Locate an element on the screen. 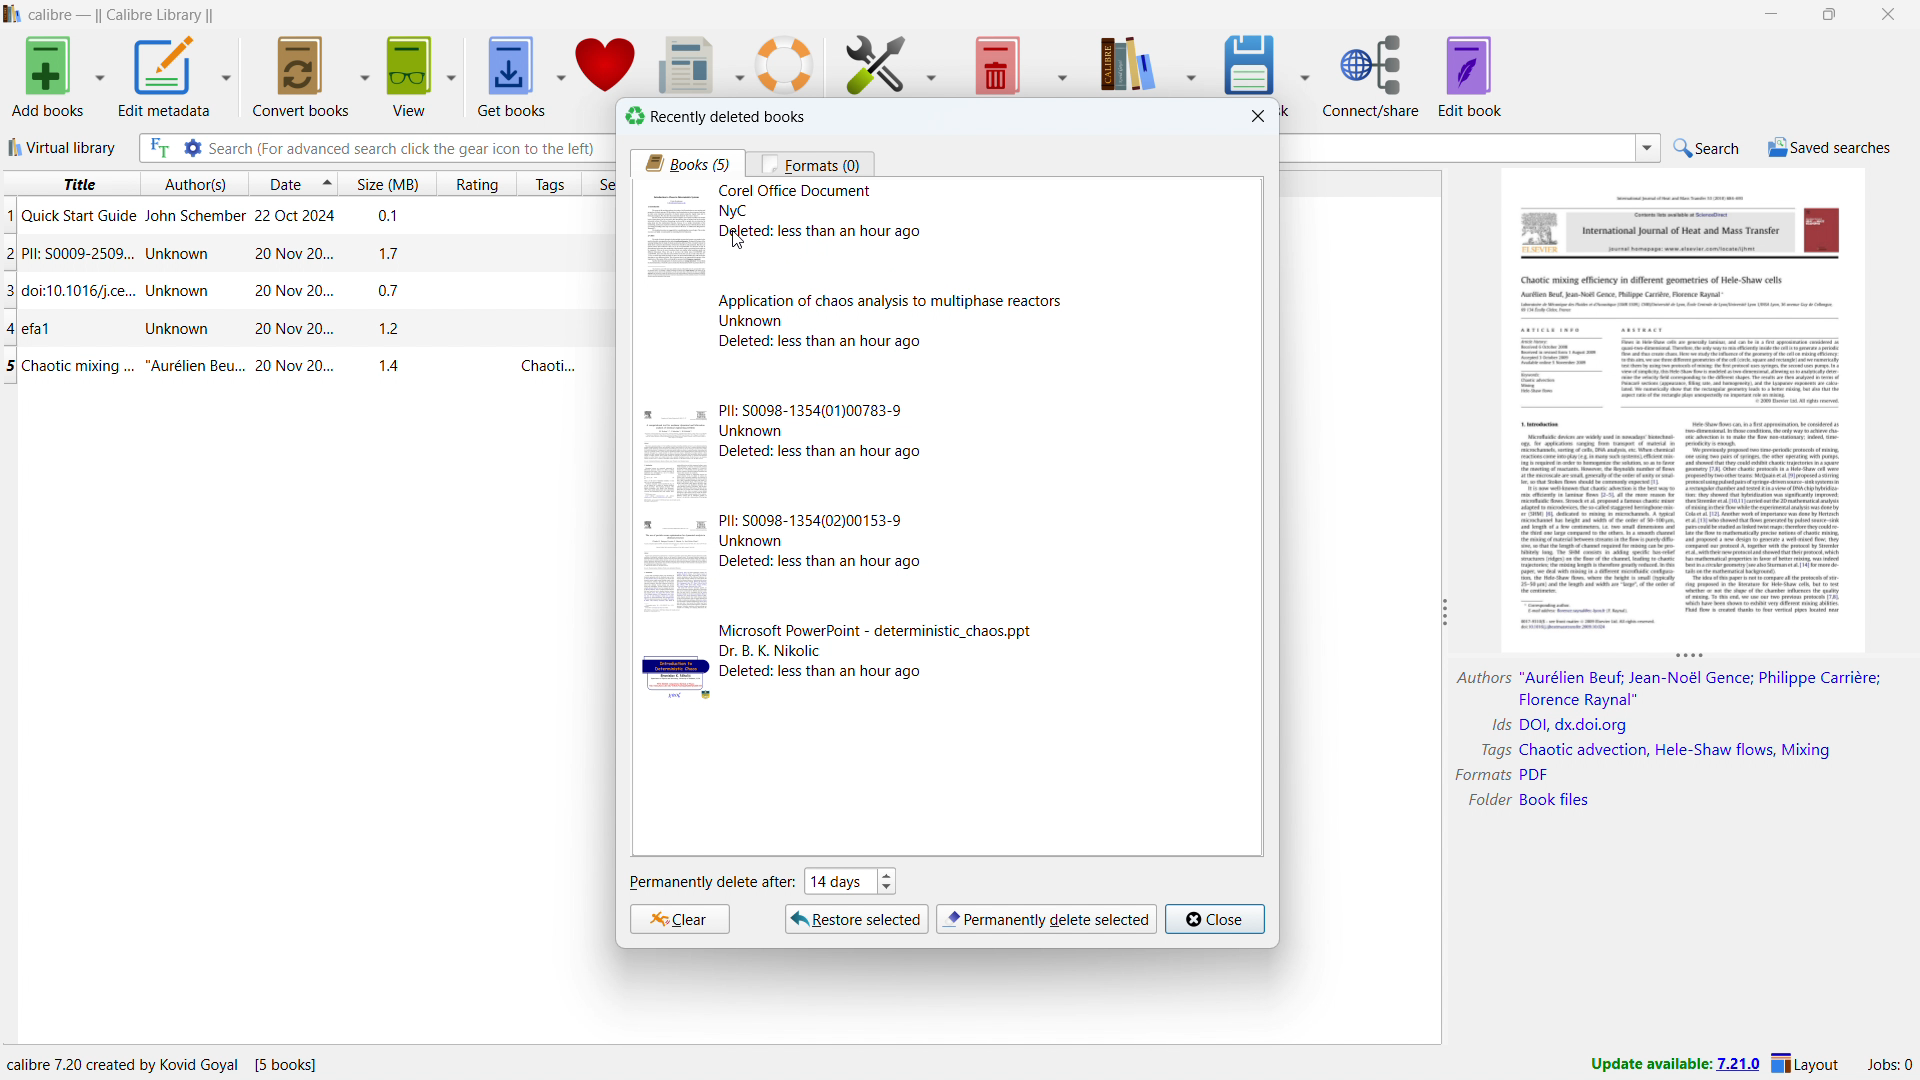 The width and height of the screenshot is (1920, 1080). sort by author is located at coordinates (192, 183).